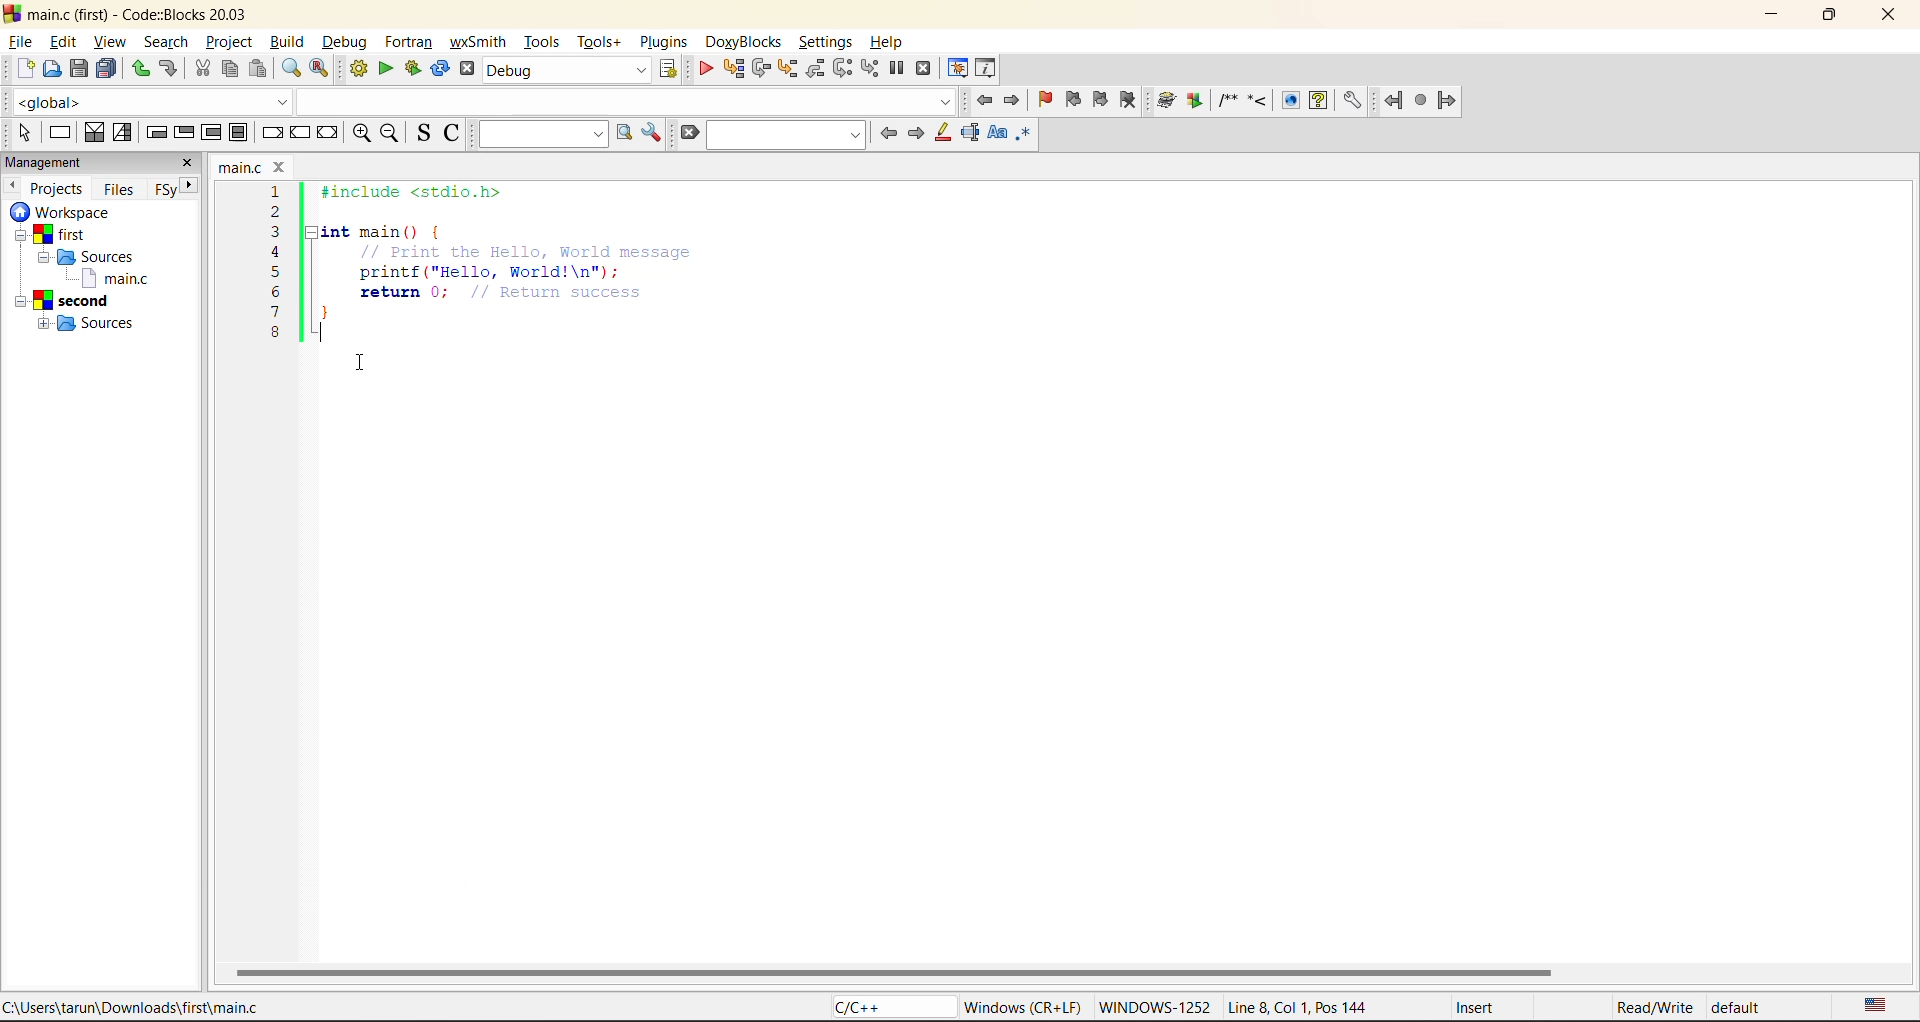  Describe the element at coordinates (24, 67) in the screenshot. I see `new` at that location.